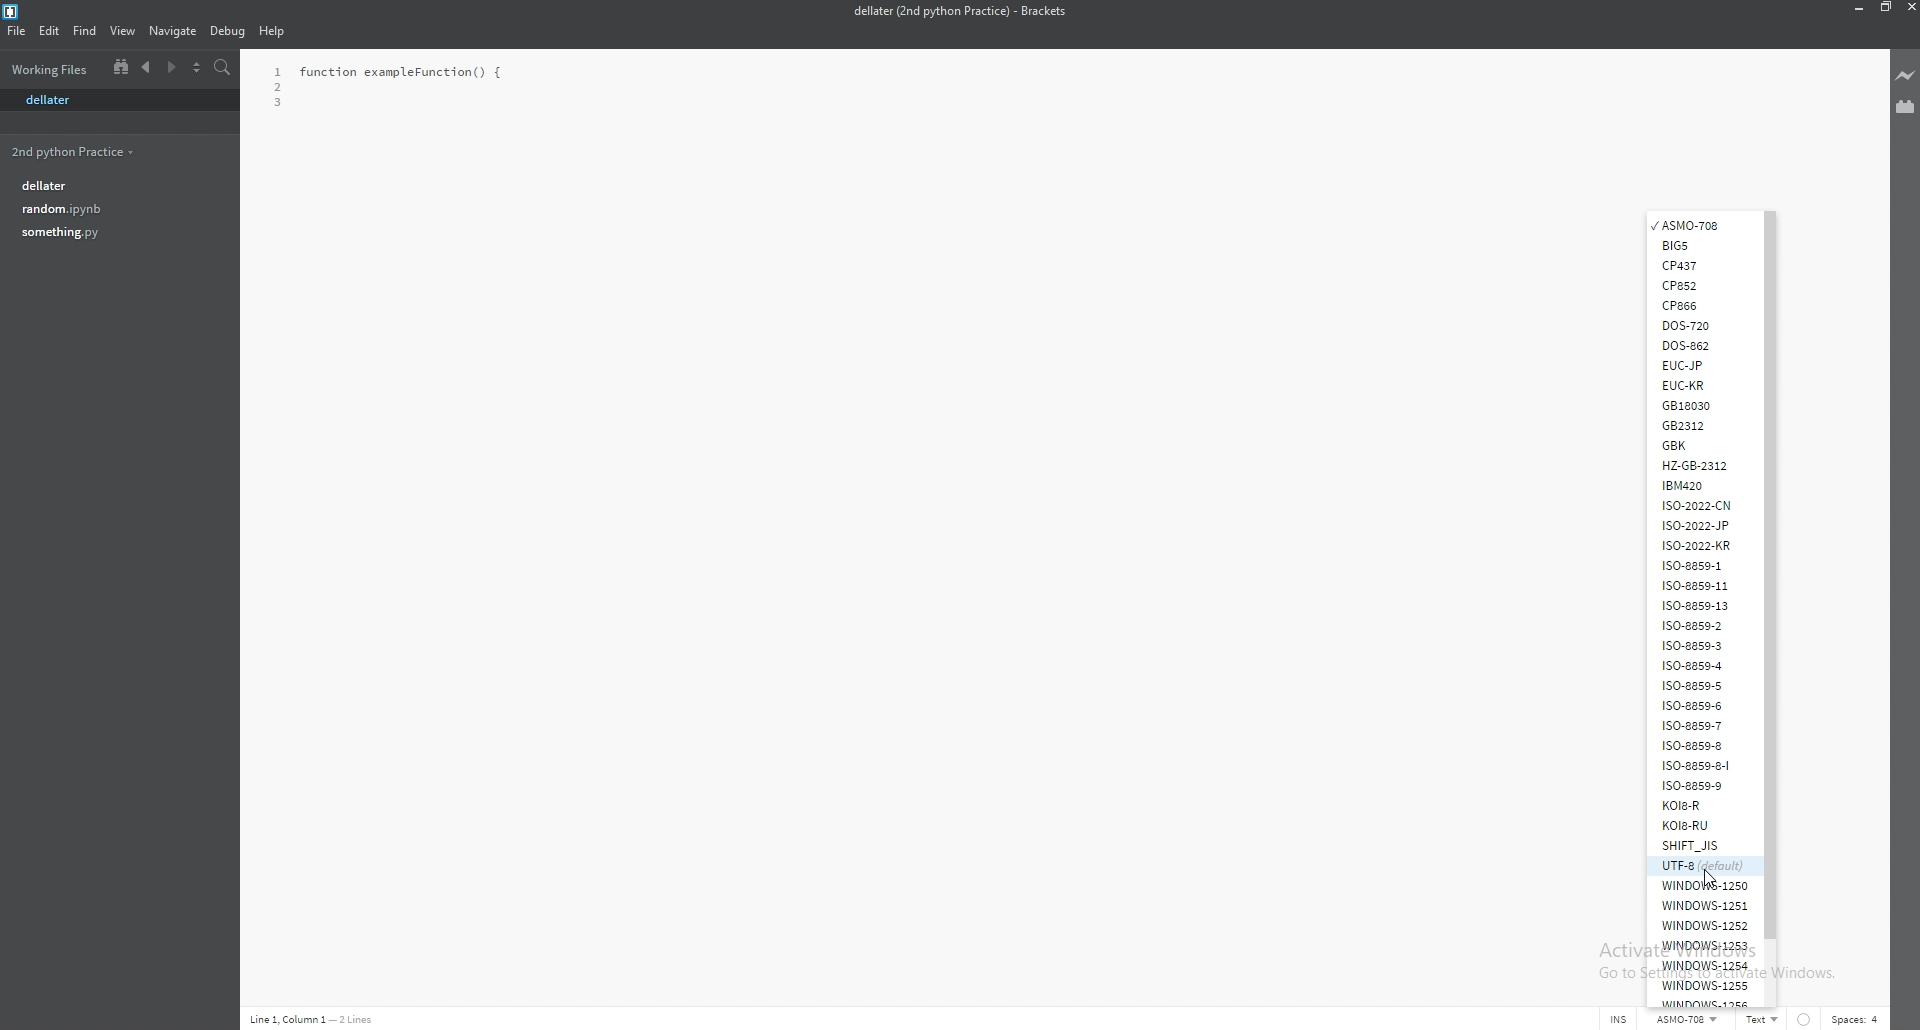  Describe the element at coordinates (1703, 286) in the screenshot. I see `cp852` at that location.